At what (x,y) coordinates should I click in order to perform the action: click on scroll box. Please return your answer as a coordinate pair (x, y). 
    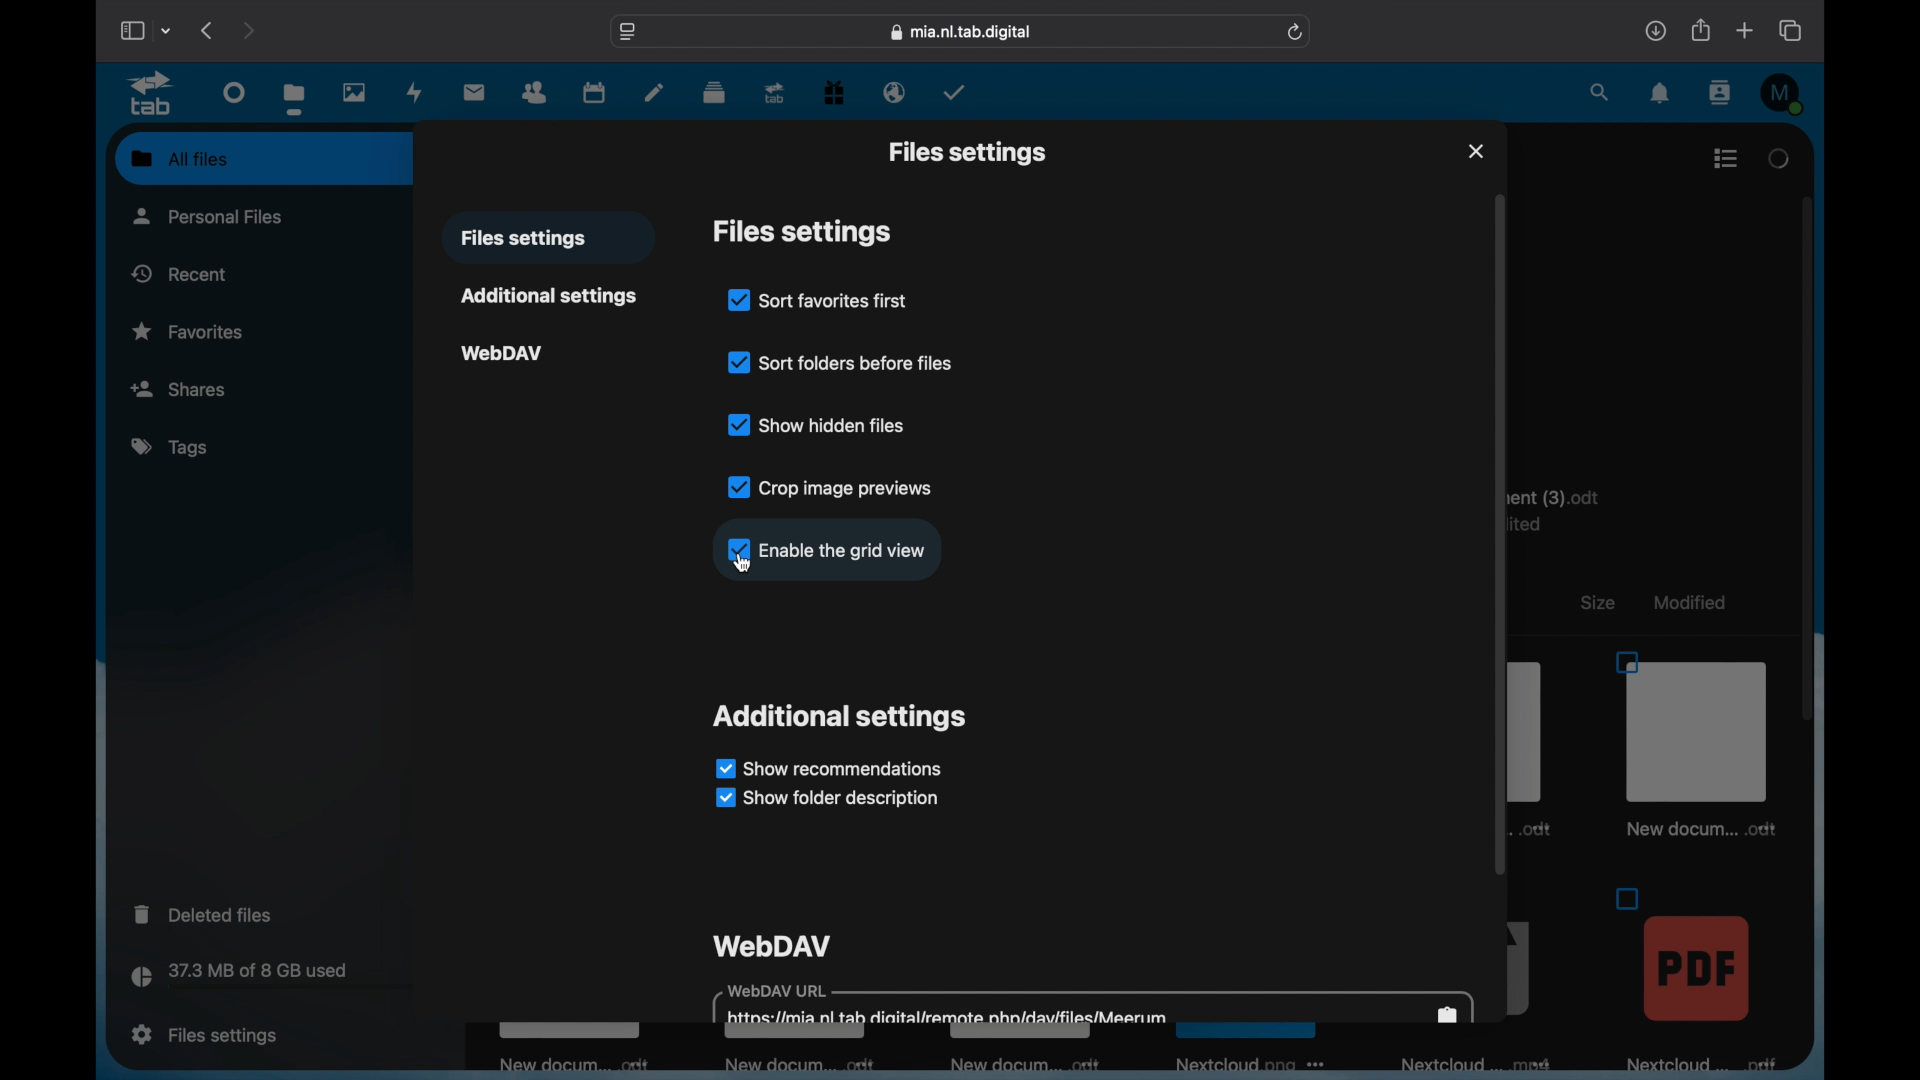
    Looking at the image, I should click on (1810, 458).